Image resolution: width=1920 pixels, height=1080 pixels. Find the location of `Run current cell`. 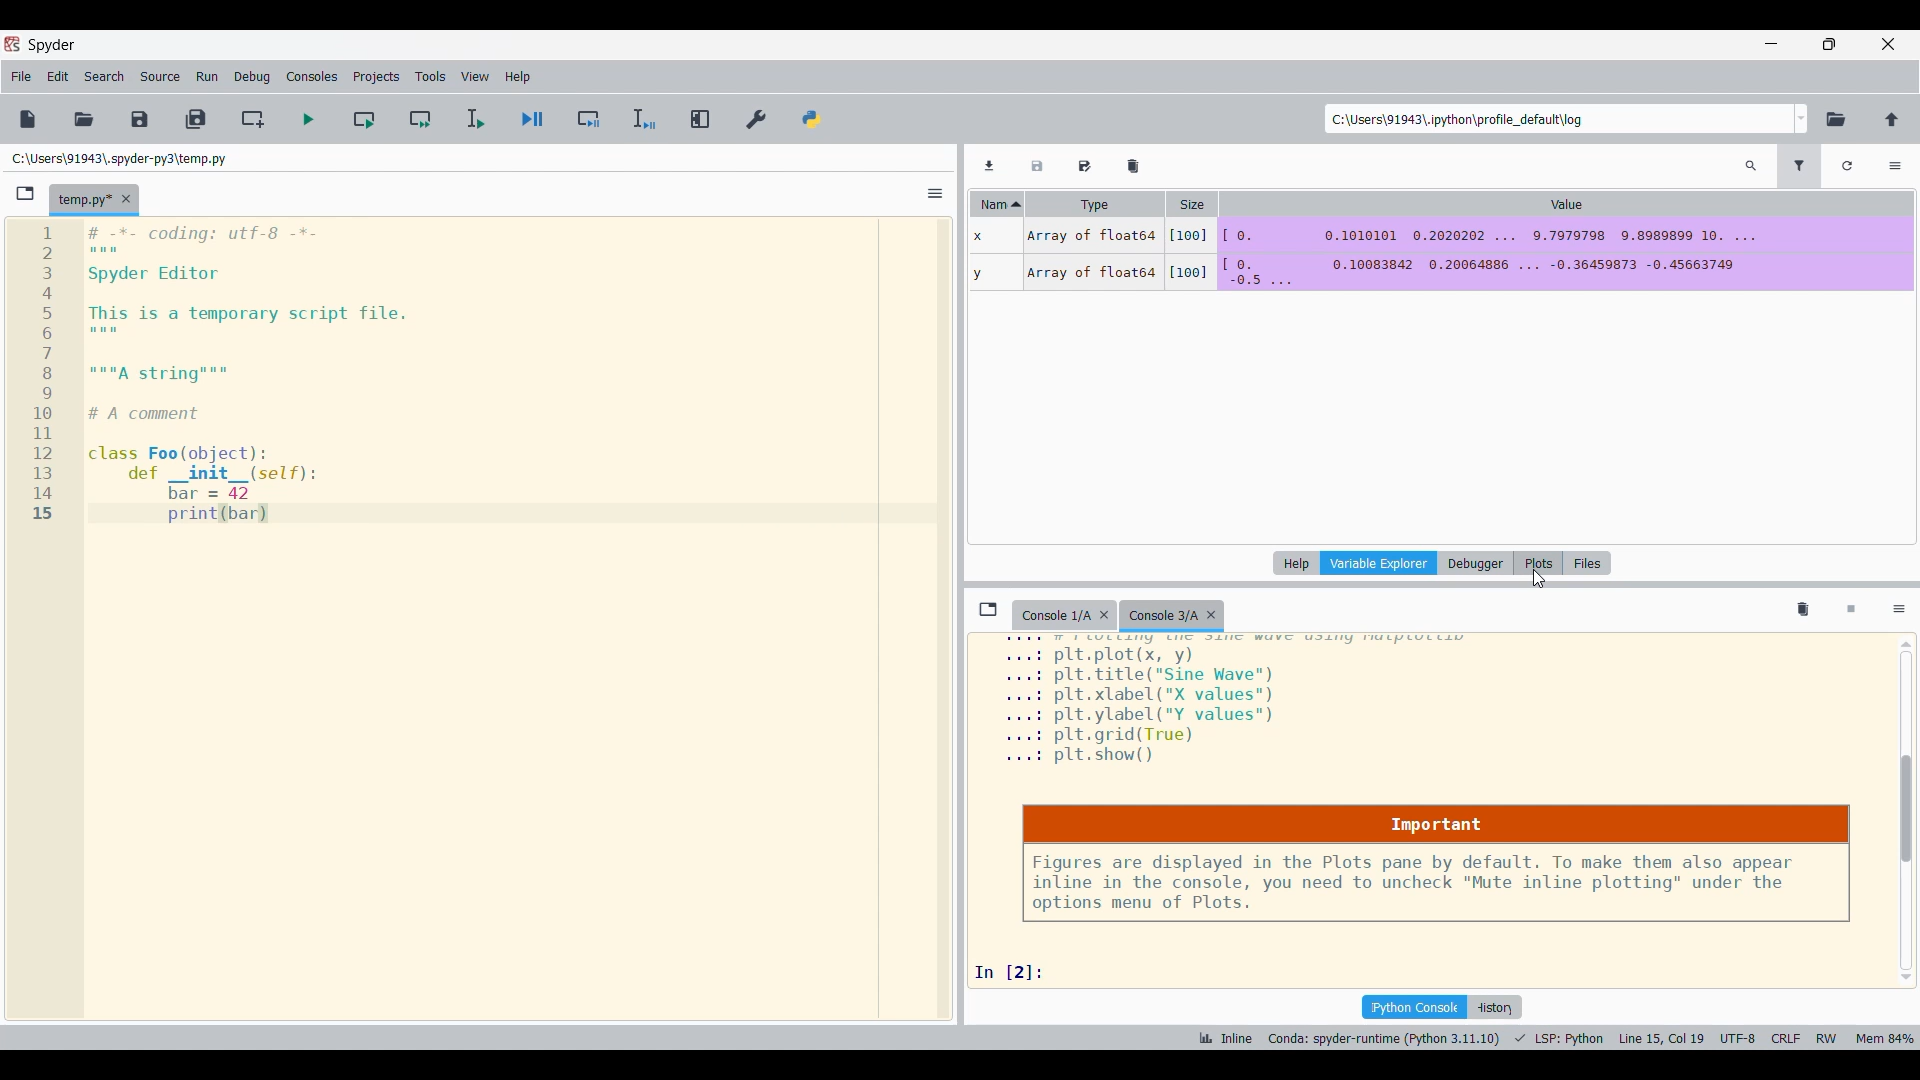

Run current cell is located at coordinates (364, 119).